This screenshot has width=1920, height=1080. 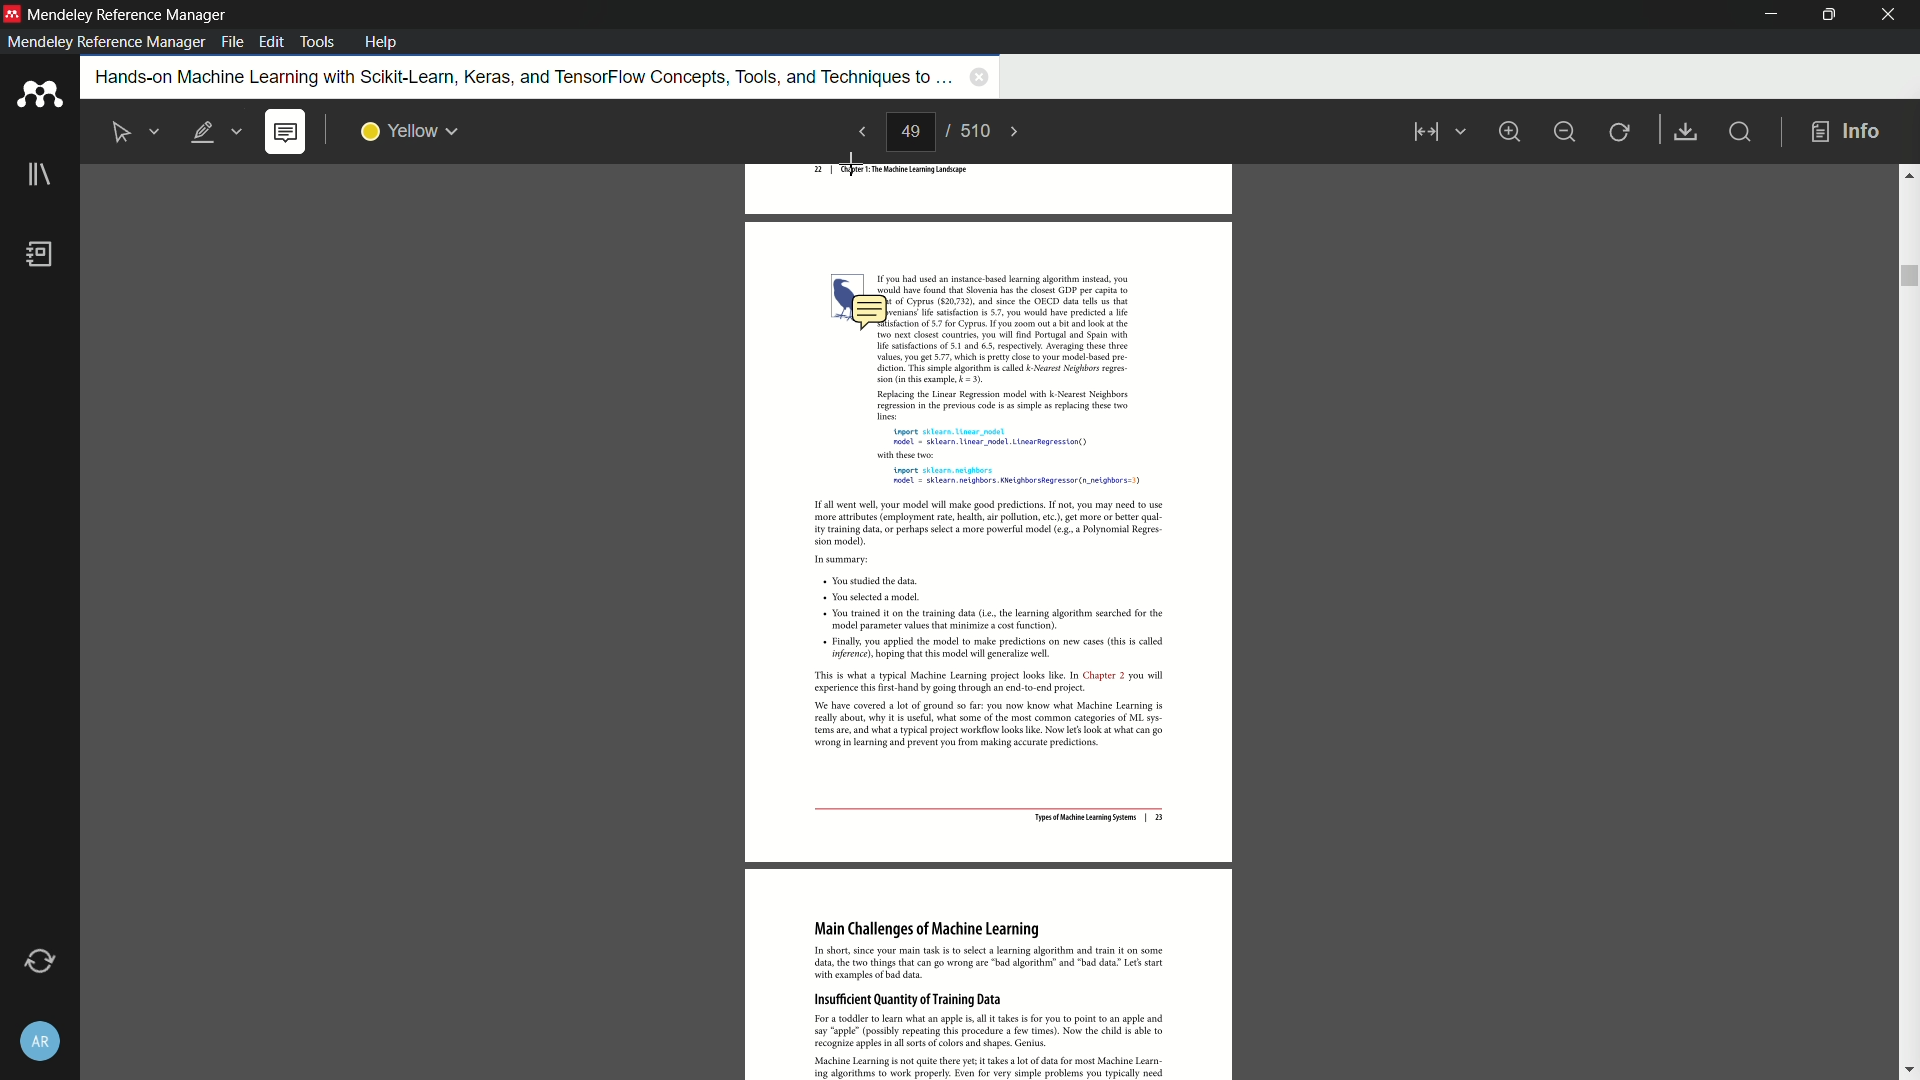 I want to click on previous page, so click(x=858, y=133).